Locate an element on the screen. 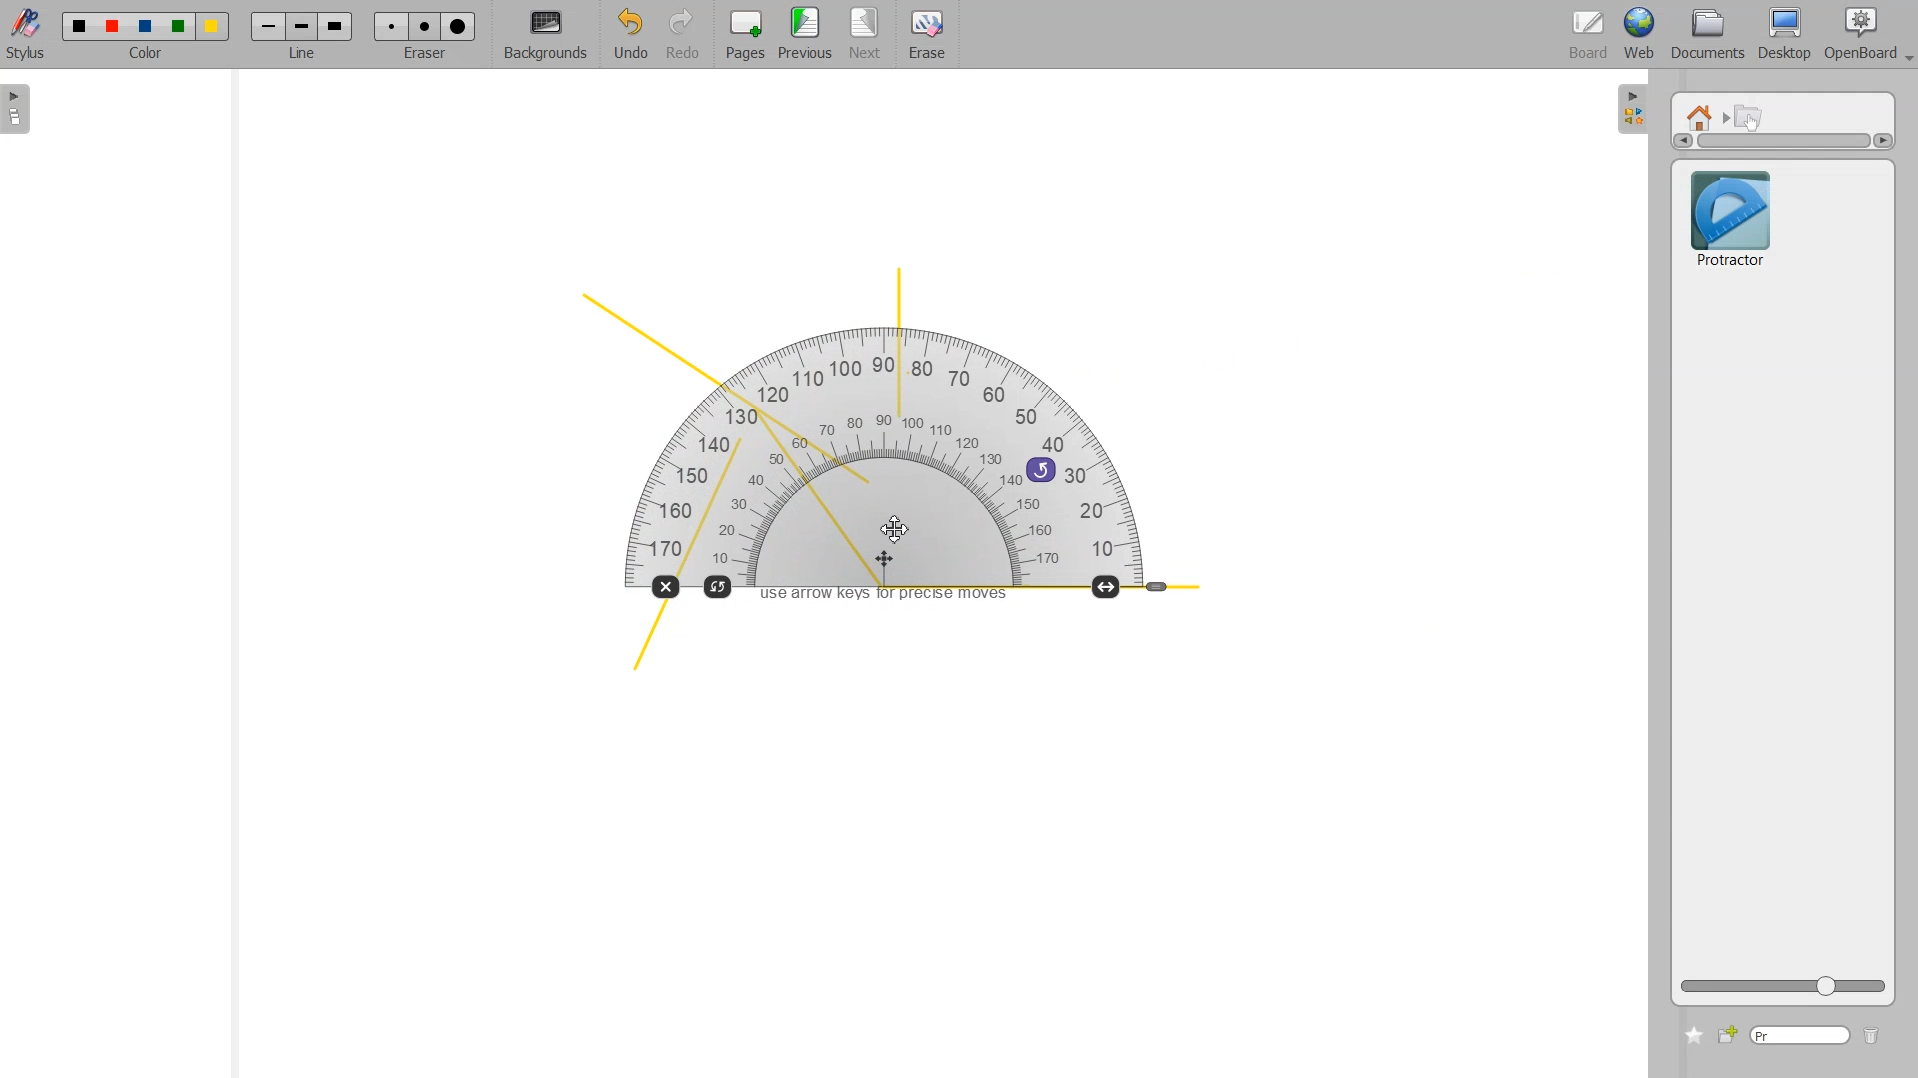  ZOOM Icon  is located at coordinates (1783, 986).